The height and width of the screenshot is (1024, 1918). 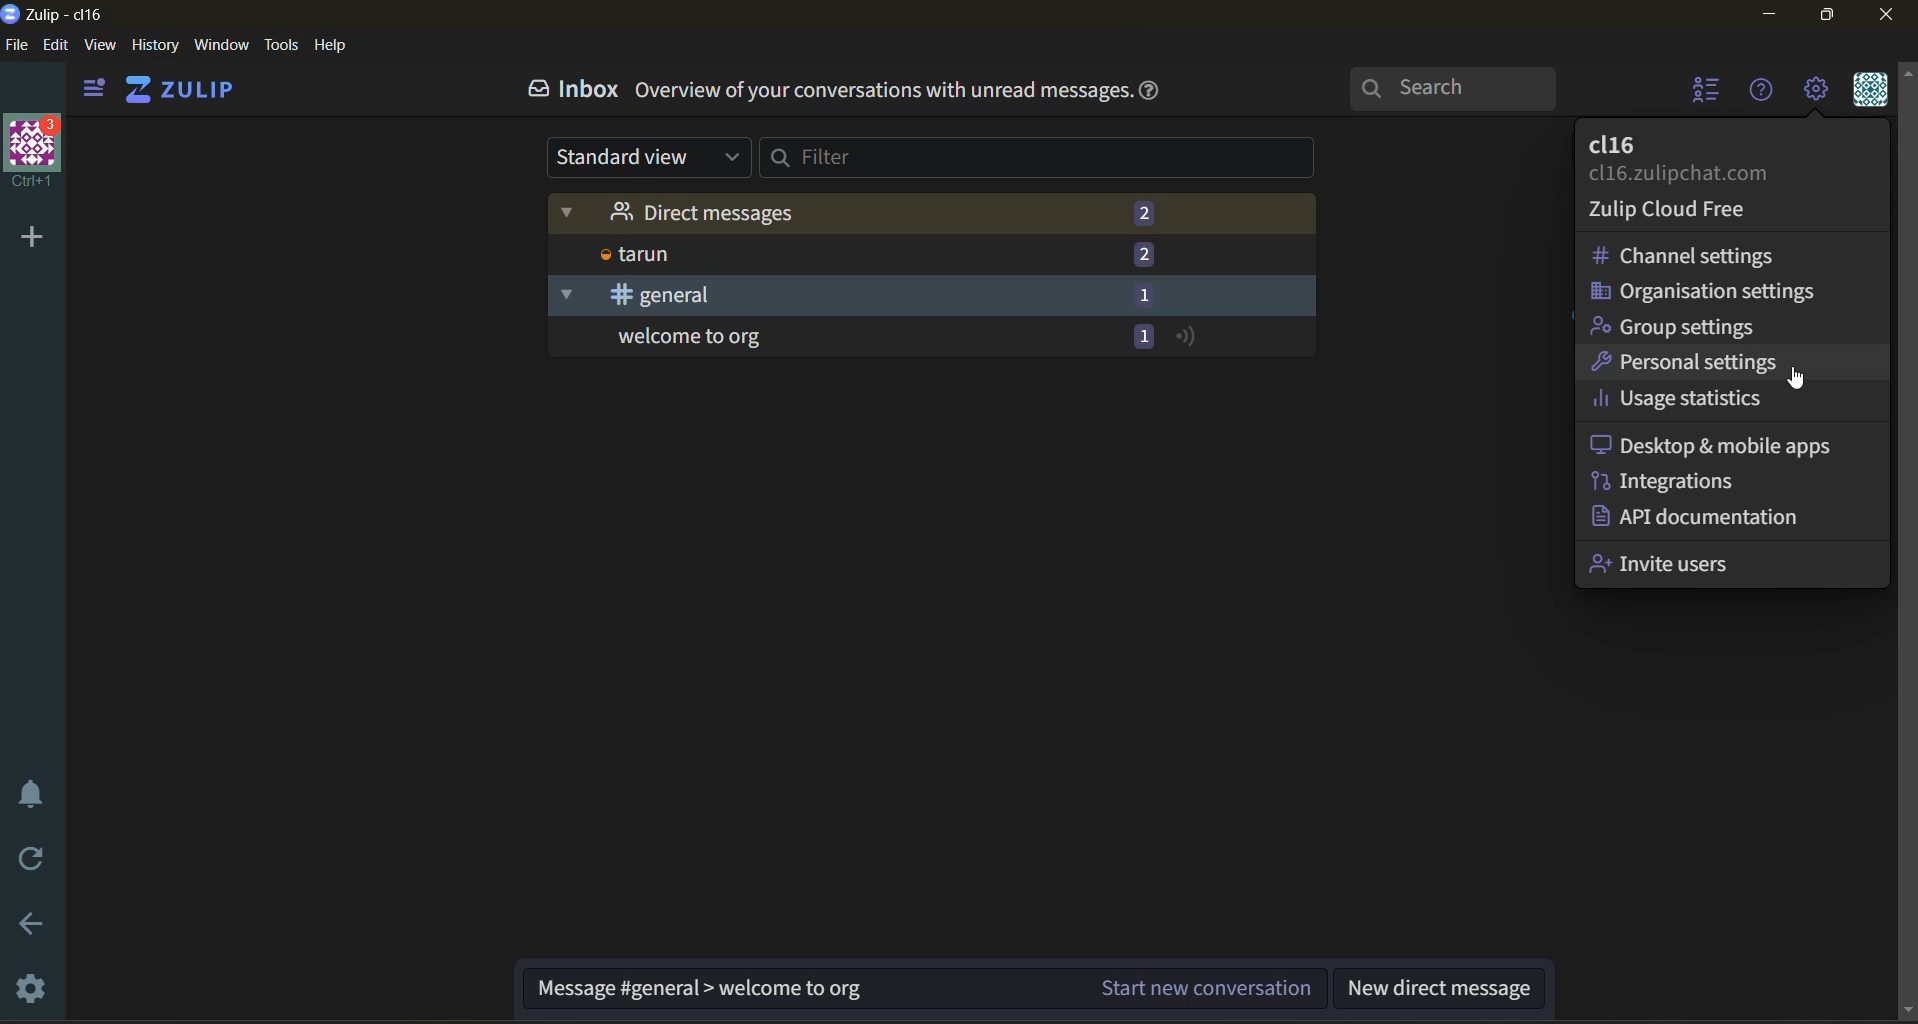 I want to click on hide sidebar, so click(x=89, y=92).